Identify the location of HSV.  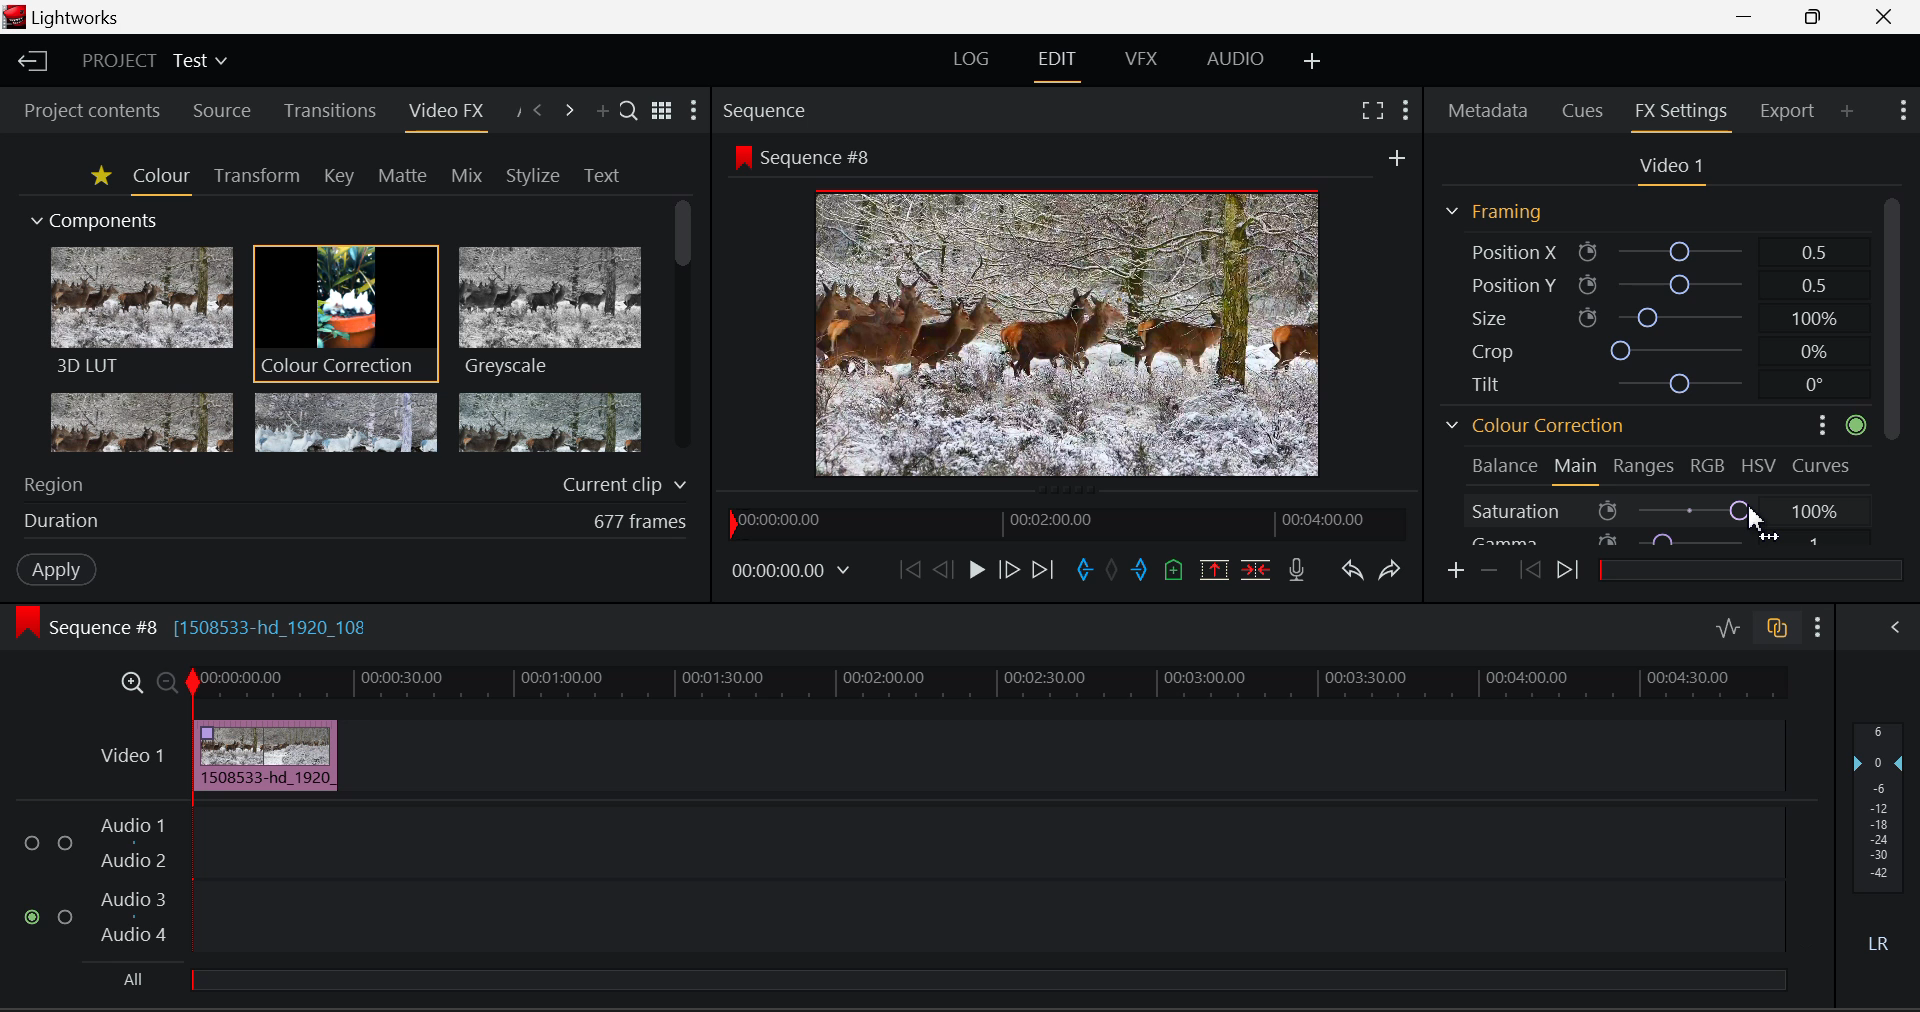
(1762, 465).